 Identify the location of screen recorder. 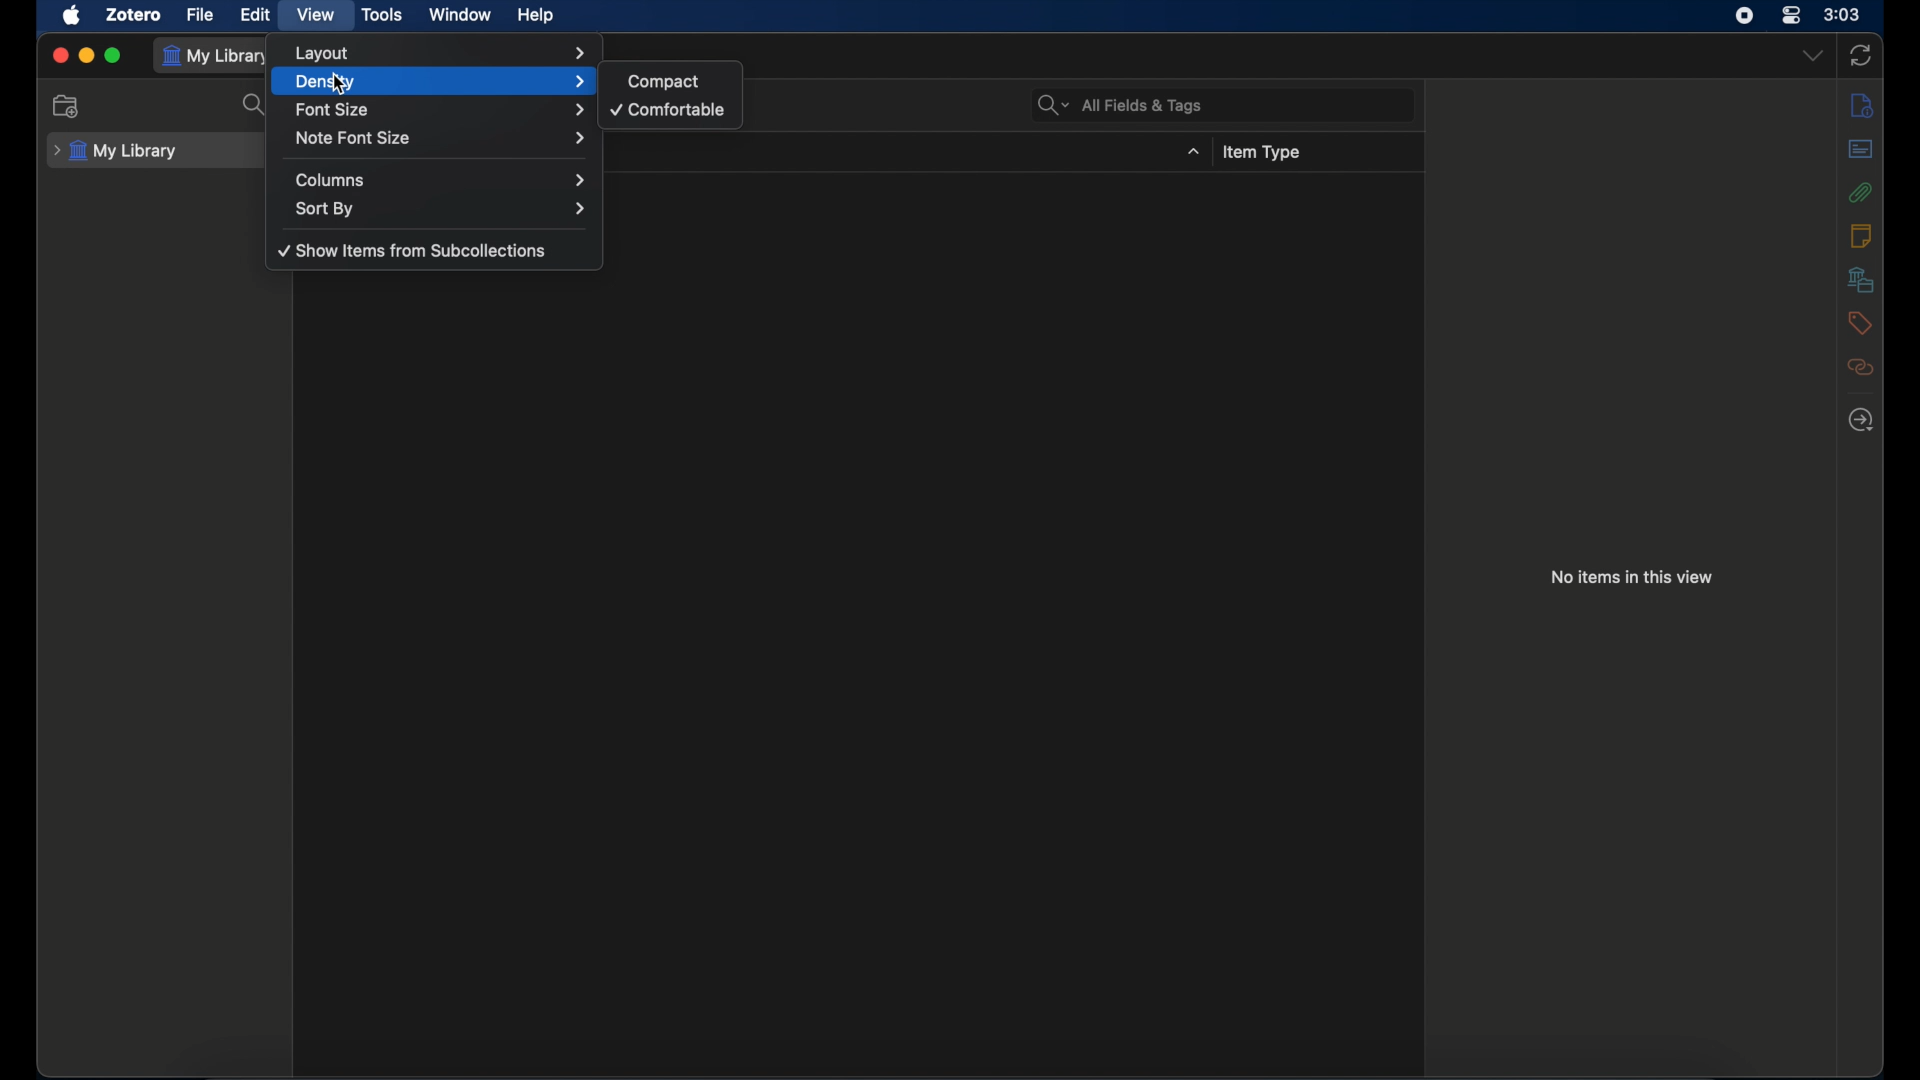
(1745, 16).